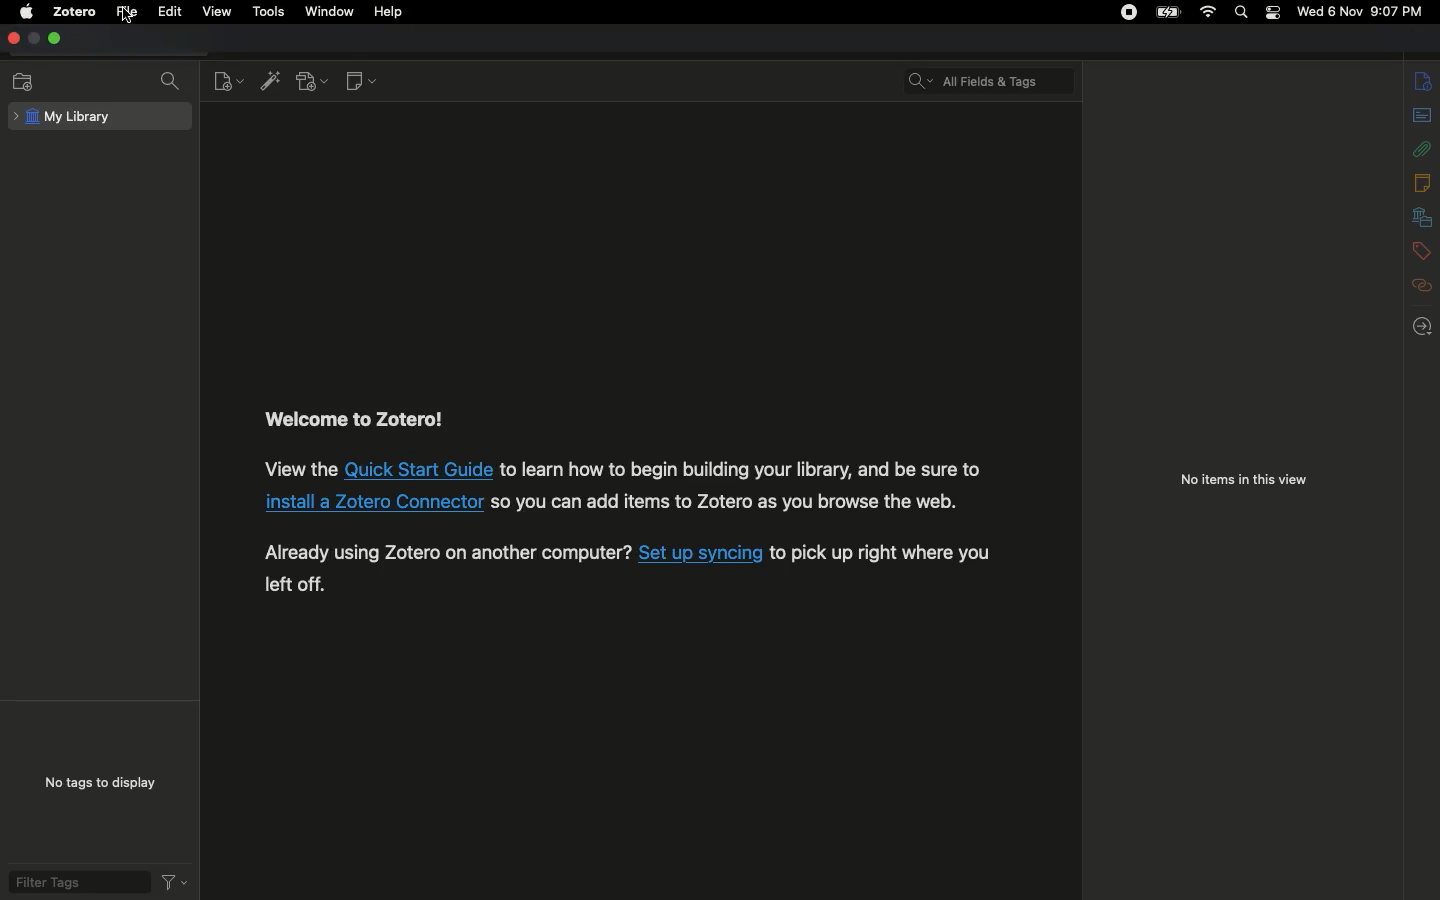 The image size is (1440, 900). What do you see at coordinates (312, 83) in the screenshot?
I see `Add attachment` at bounding box center [312, 83].